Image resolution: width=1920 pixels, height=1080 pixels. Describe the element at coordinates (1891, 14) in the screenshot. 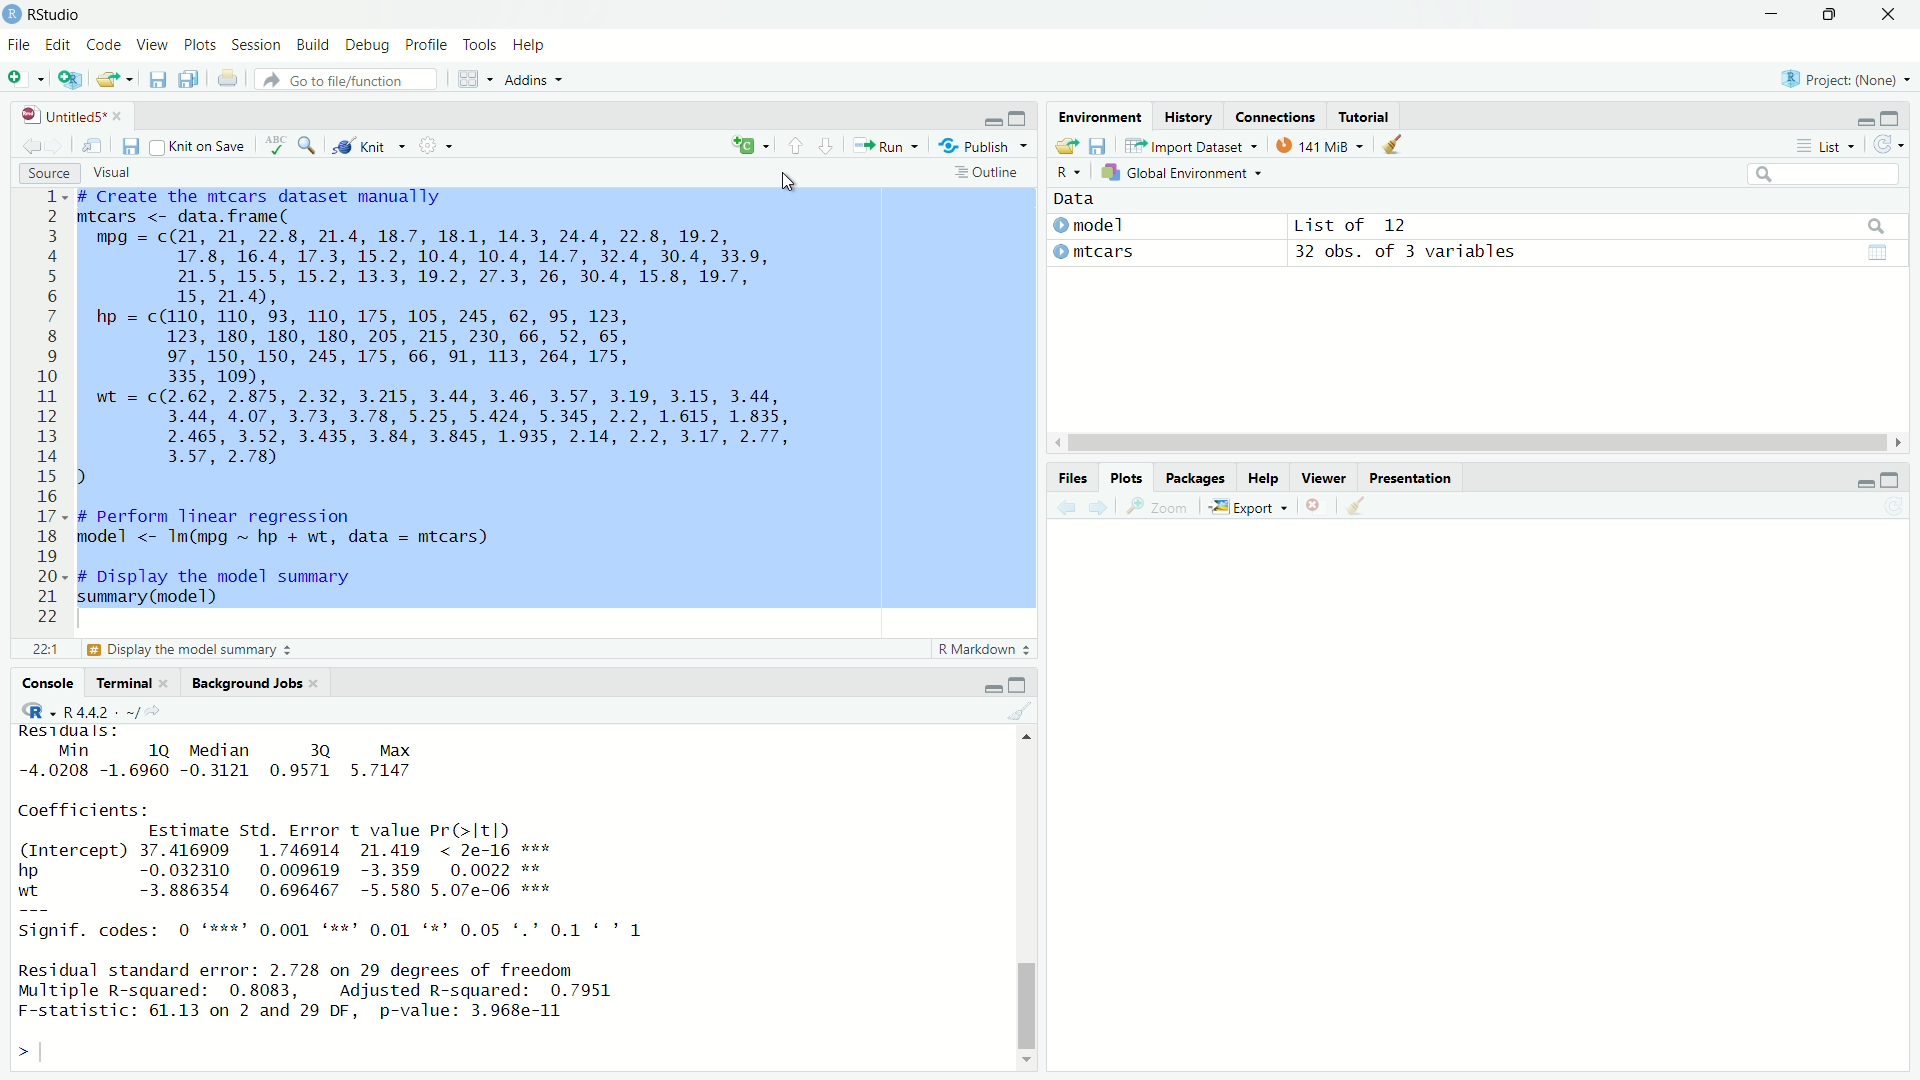

I see `close` at that location.